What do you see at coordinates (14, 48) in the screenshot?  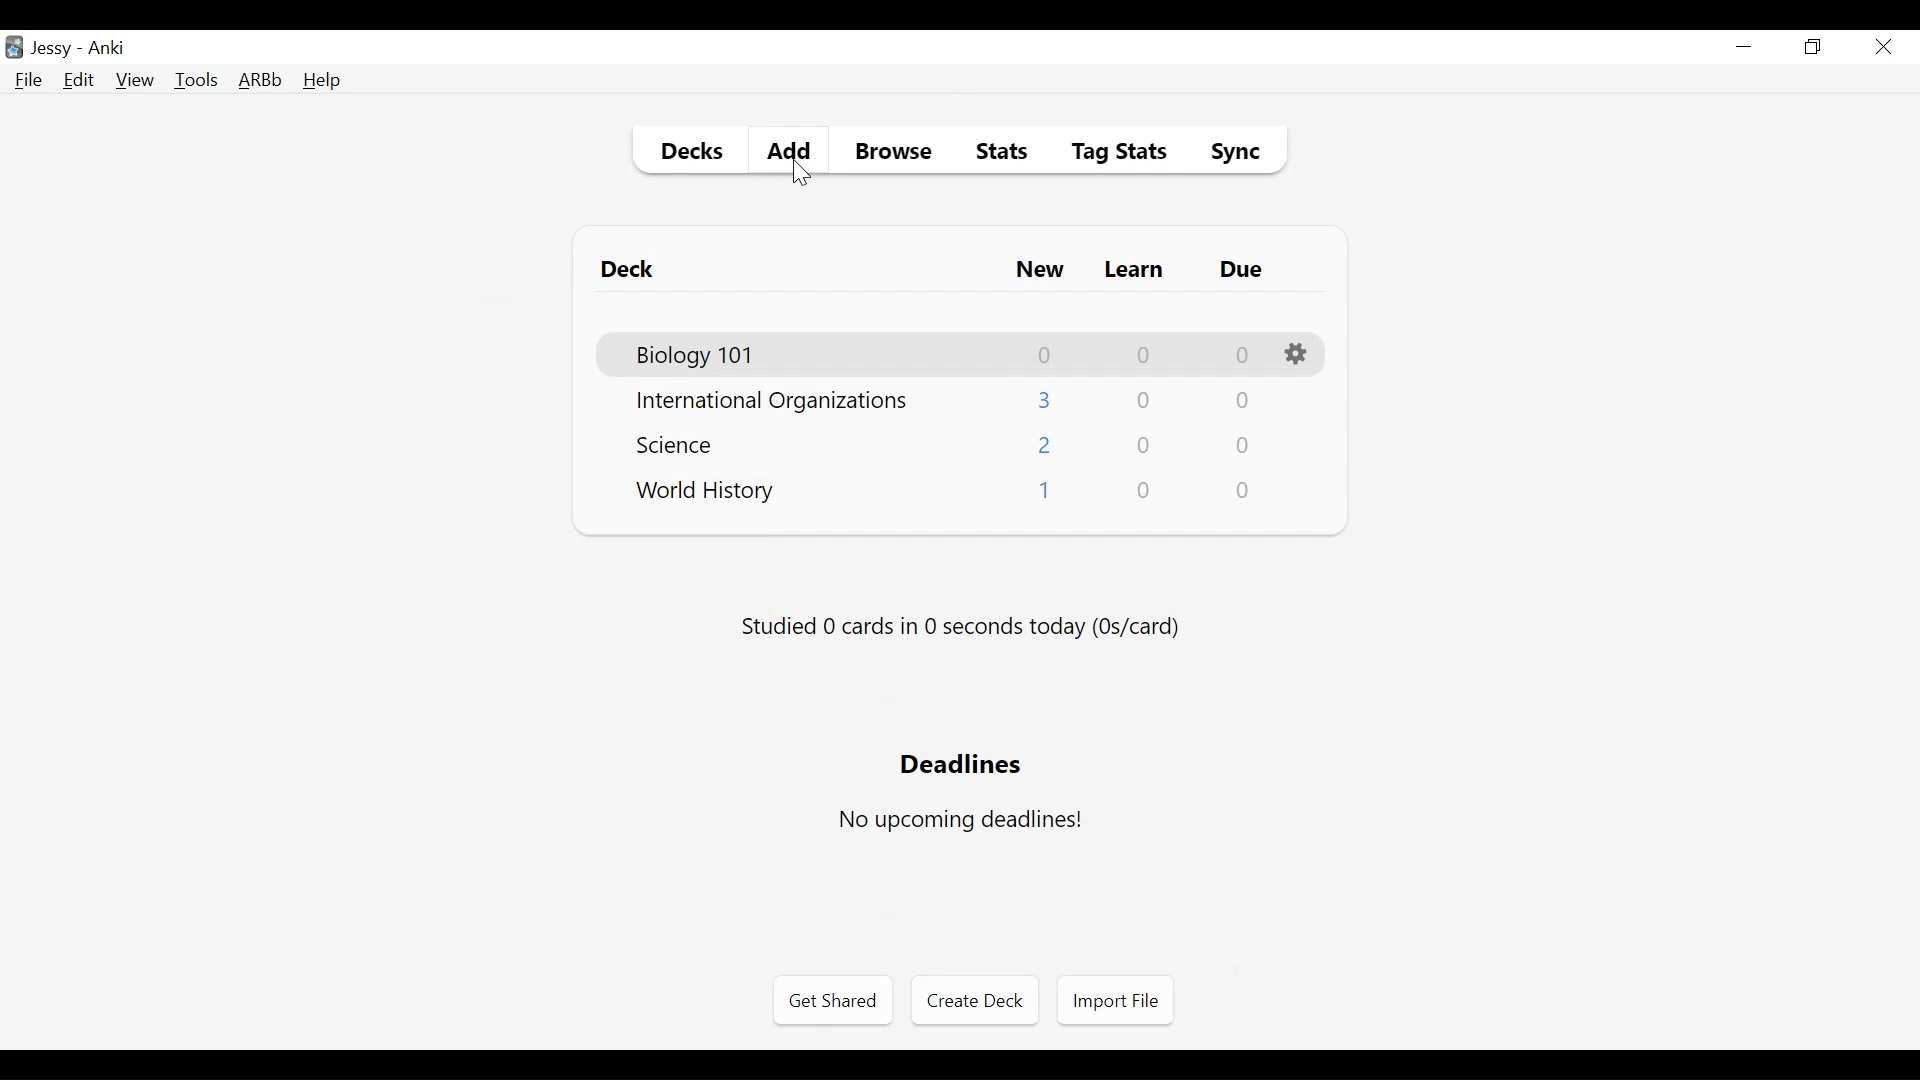 I see `Anki Desktop icon` at bounding box center [14, 48].